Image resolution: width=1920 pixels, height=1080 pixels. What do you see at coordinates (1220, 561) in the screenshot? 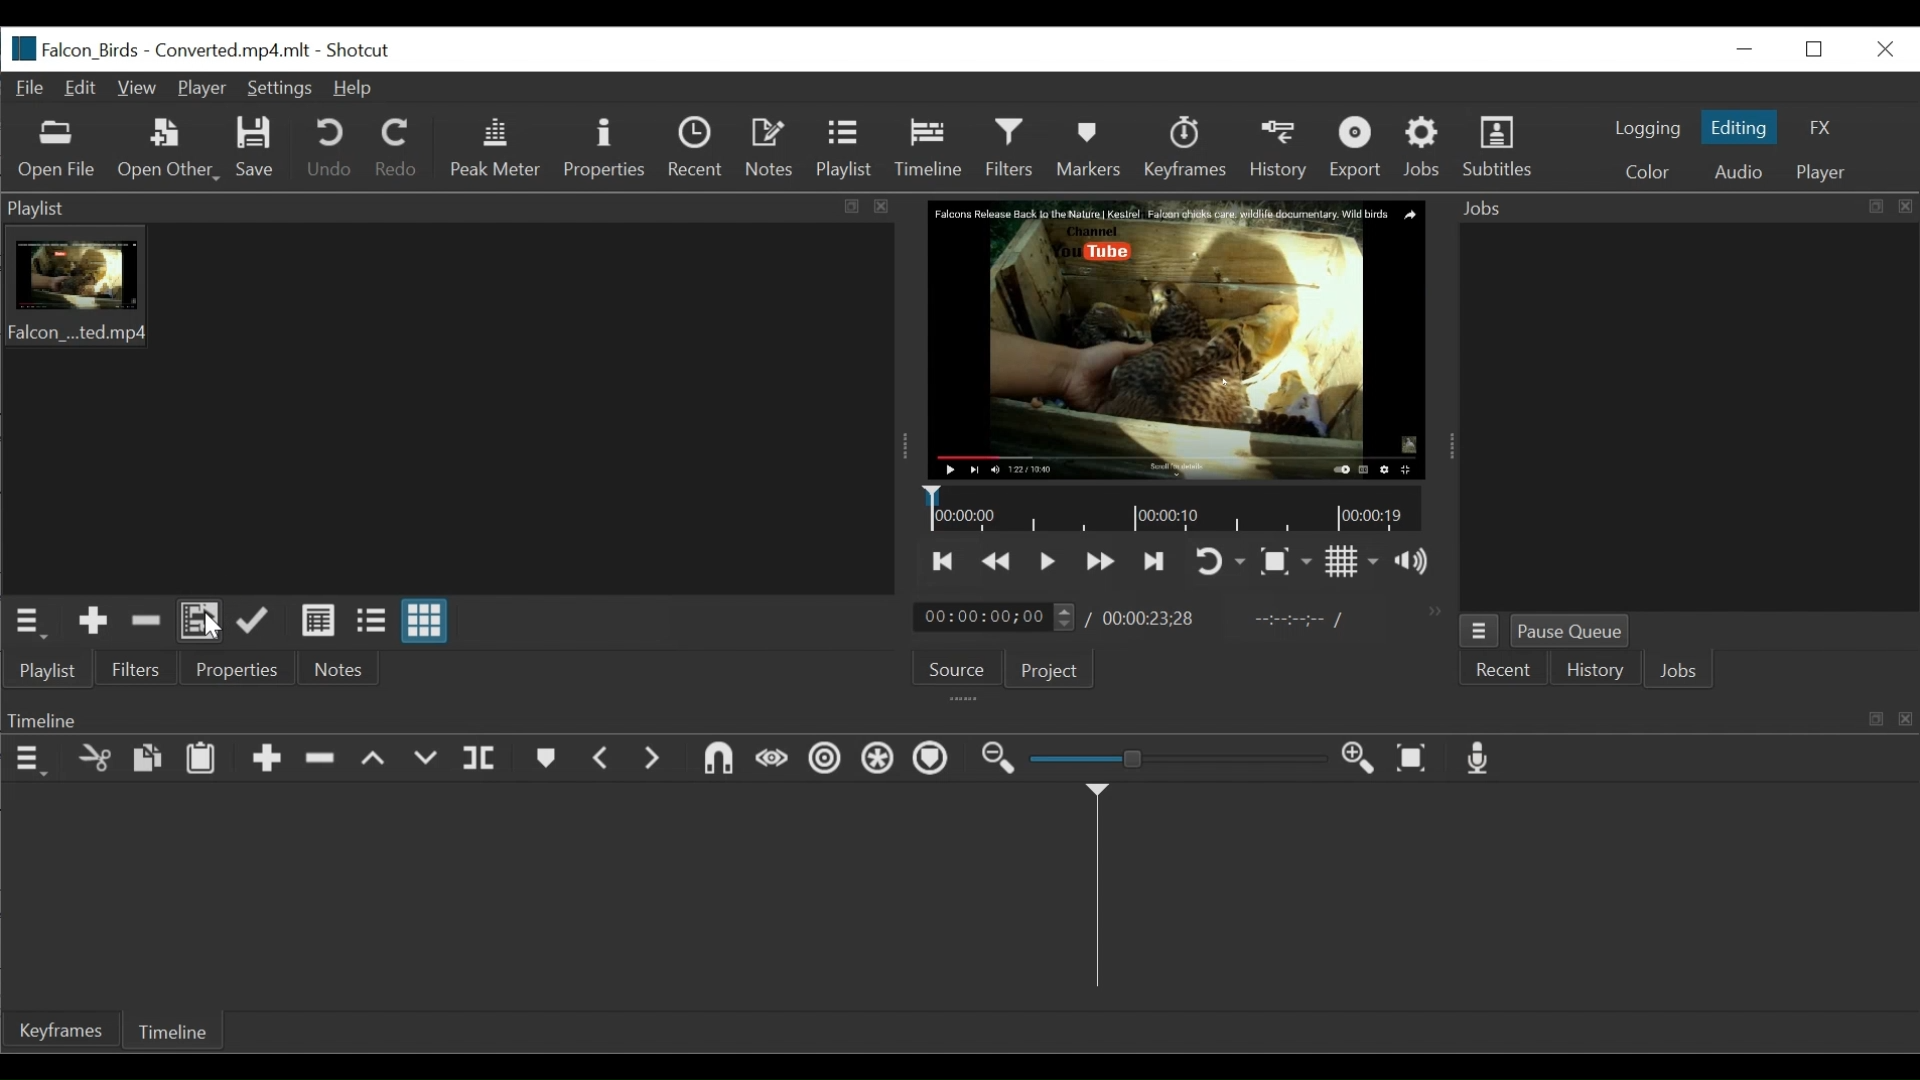
I see `Toggle player looping` at bounding box center [1220, 561].